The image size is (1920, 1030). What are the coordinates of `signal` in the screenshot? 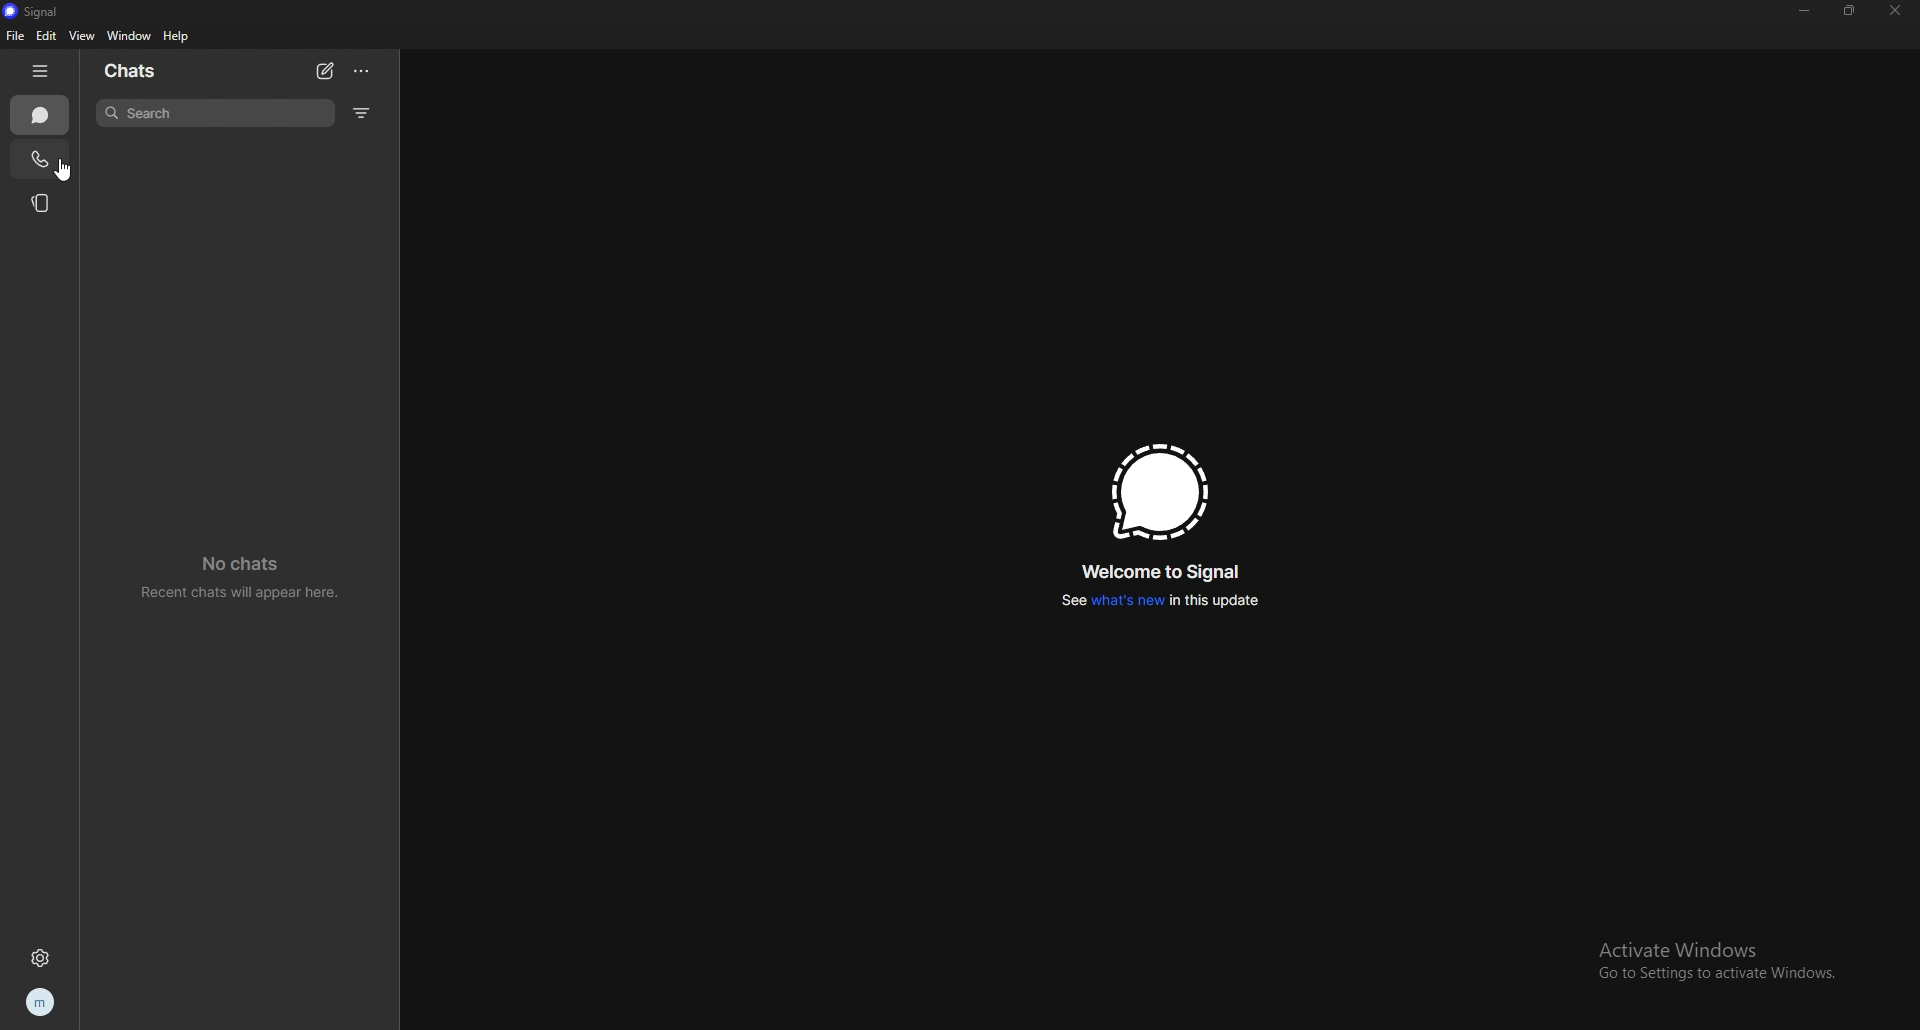 It's located at (39, 11).